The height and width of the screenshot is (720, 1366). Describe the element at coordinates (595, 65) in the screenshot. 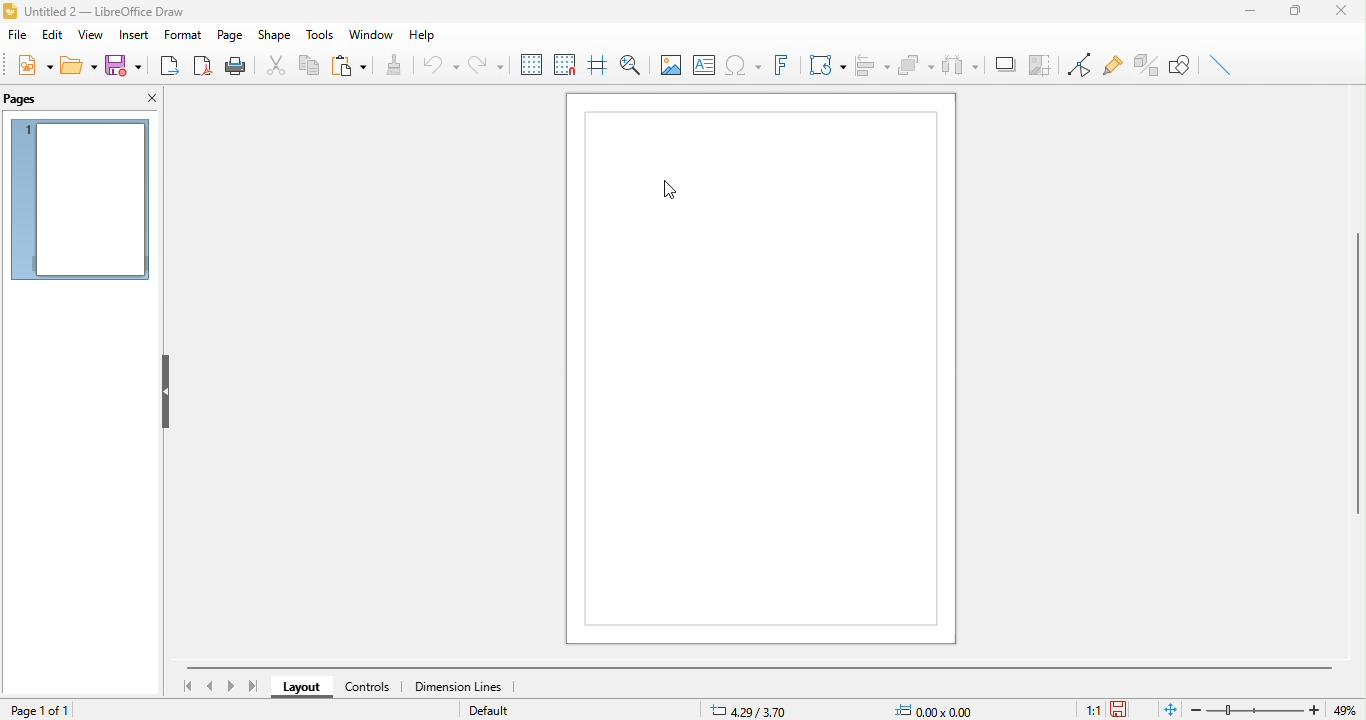

I see `helpline while moving` at that location.